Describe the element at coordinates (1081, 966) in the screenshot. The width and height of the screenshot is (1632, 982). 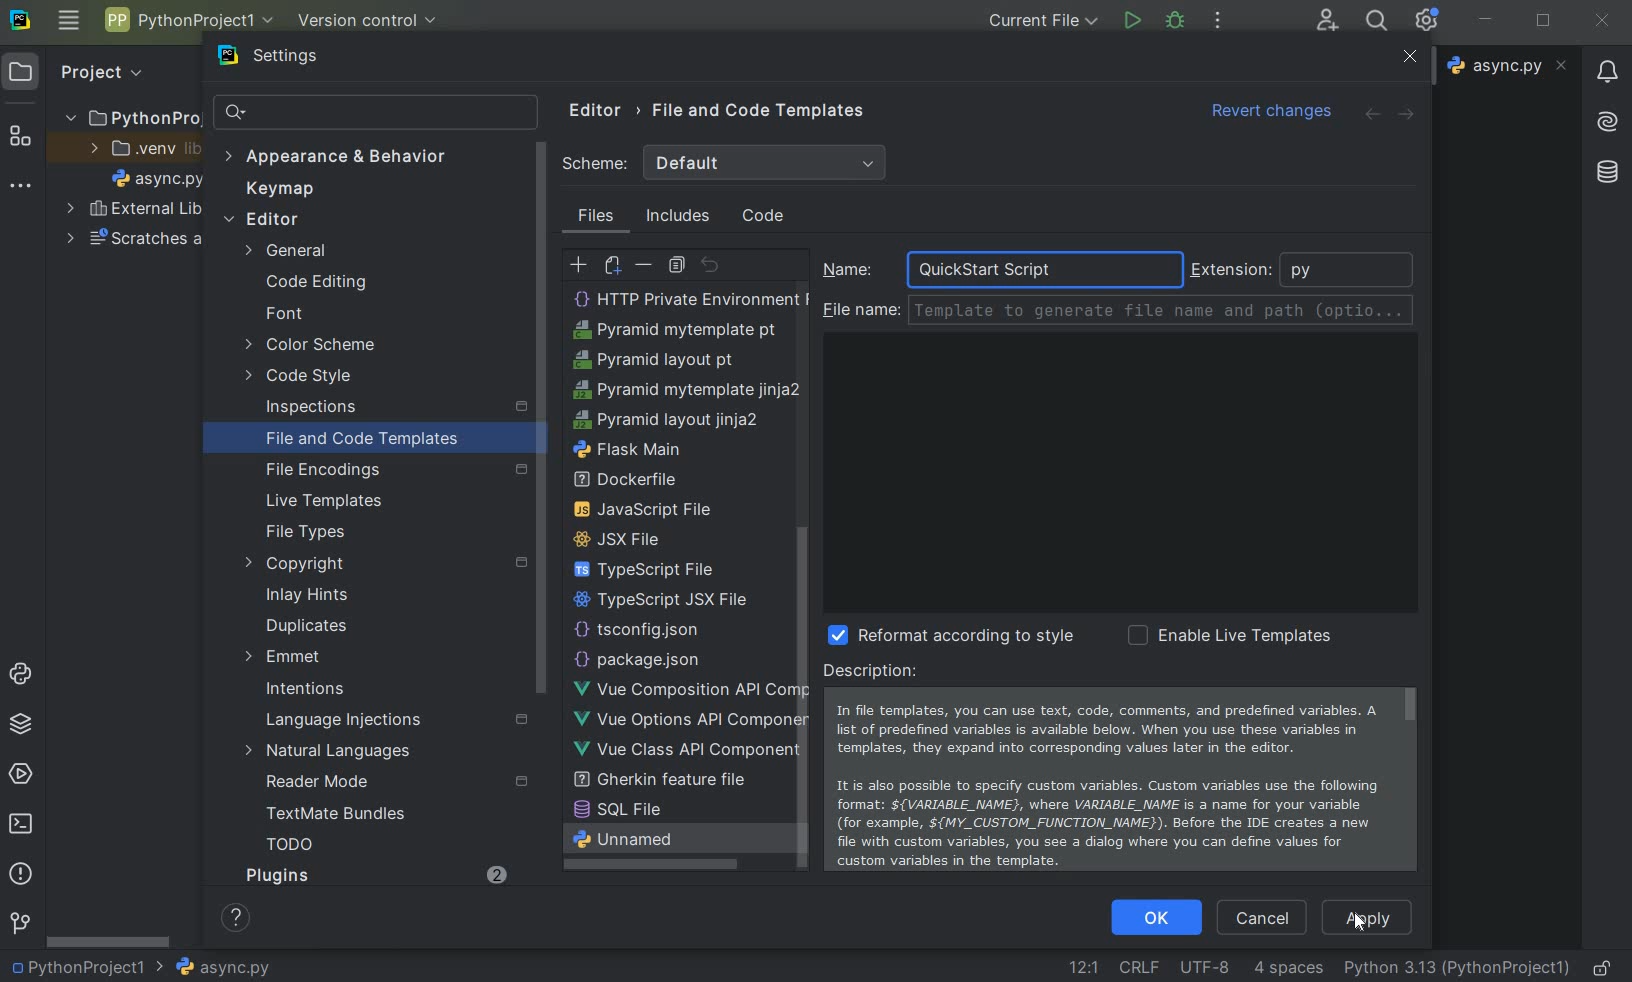
I see `go to line` at that location.